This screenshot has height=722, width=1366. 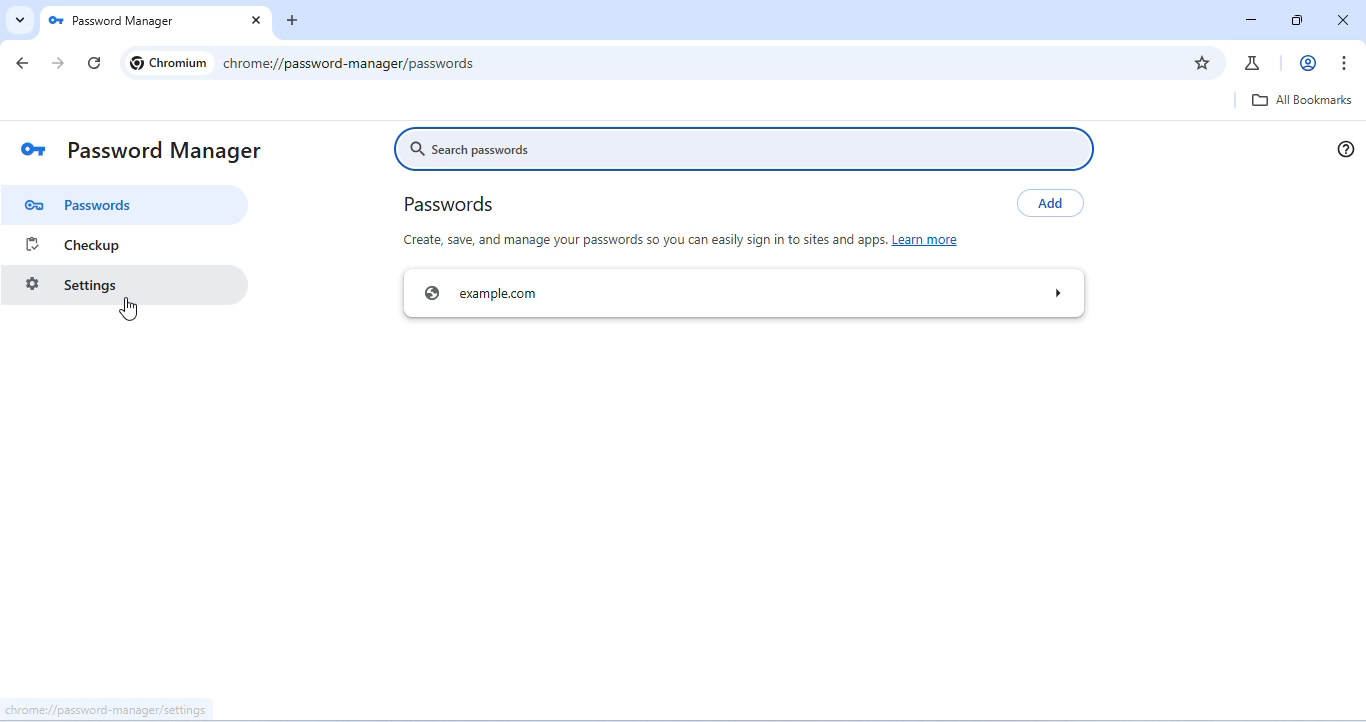 I want to click on example.com, so click(x=742, y=295).